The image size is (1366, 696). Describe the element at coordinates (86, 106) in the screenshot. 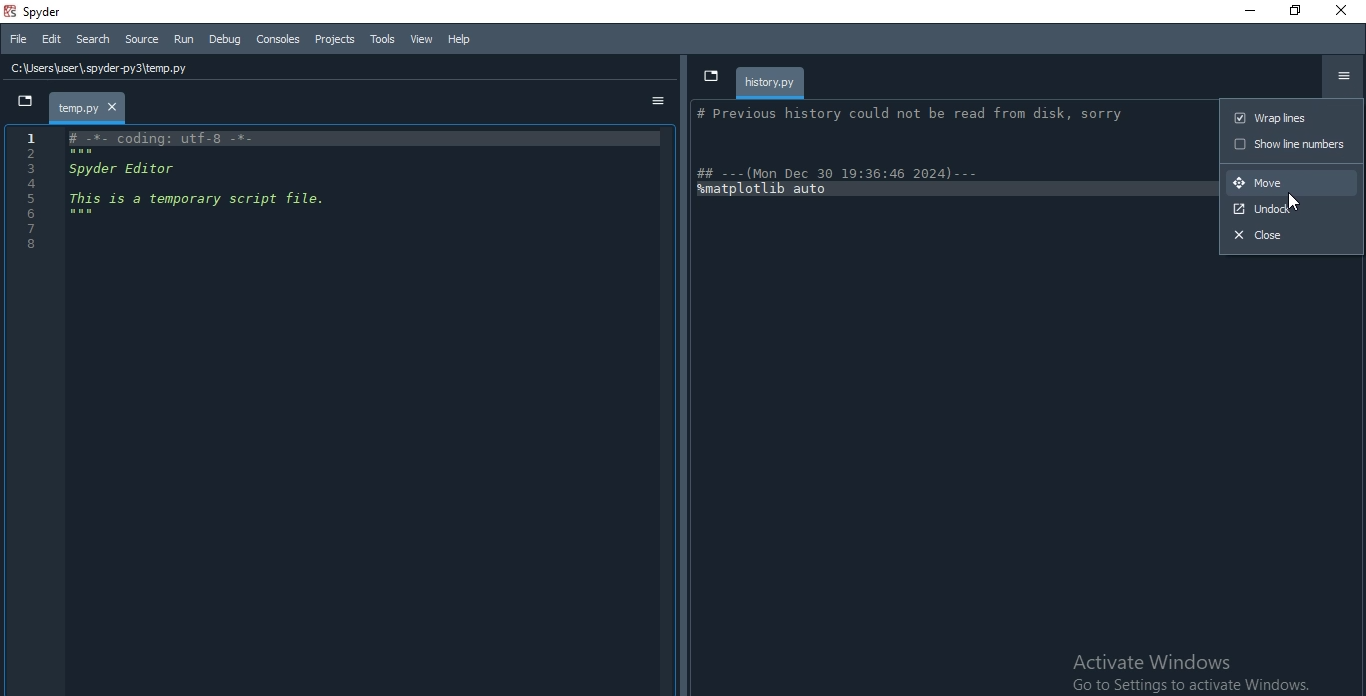

I see `file tab` at that location.